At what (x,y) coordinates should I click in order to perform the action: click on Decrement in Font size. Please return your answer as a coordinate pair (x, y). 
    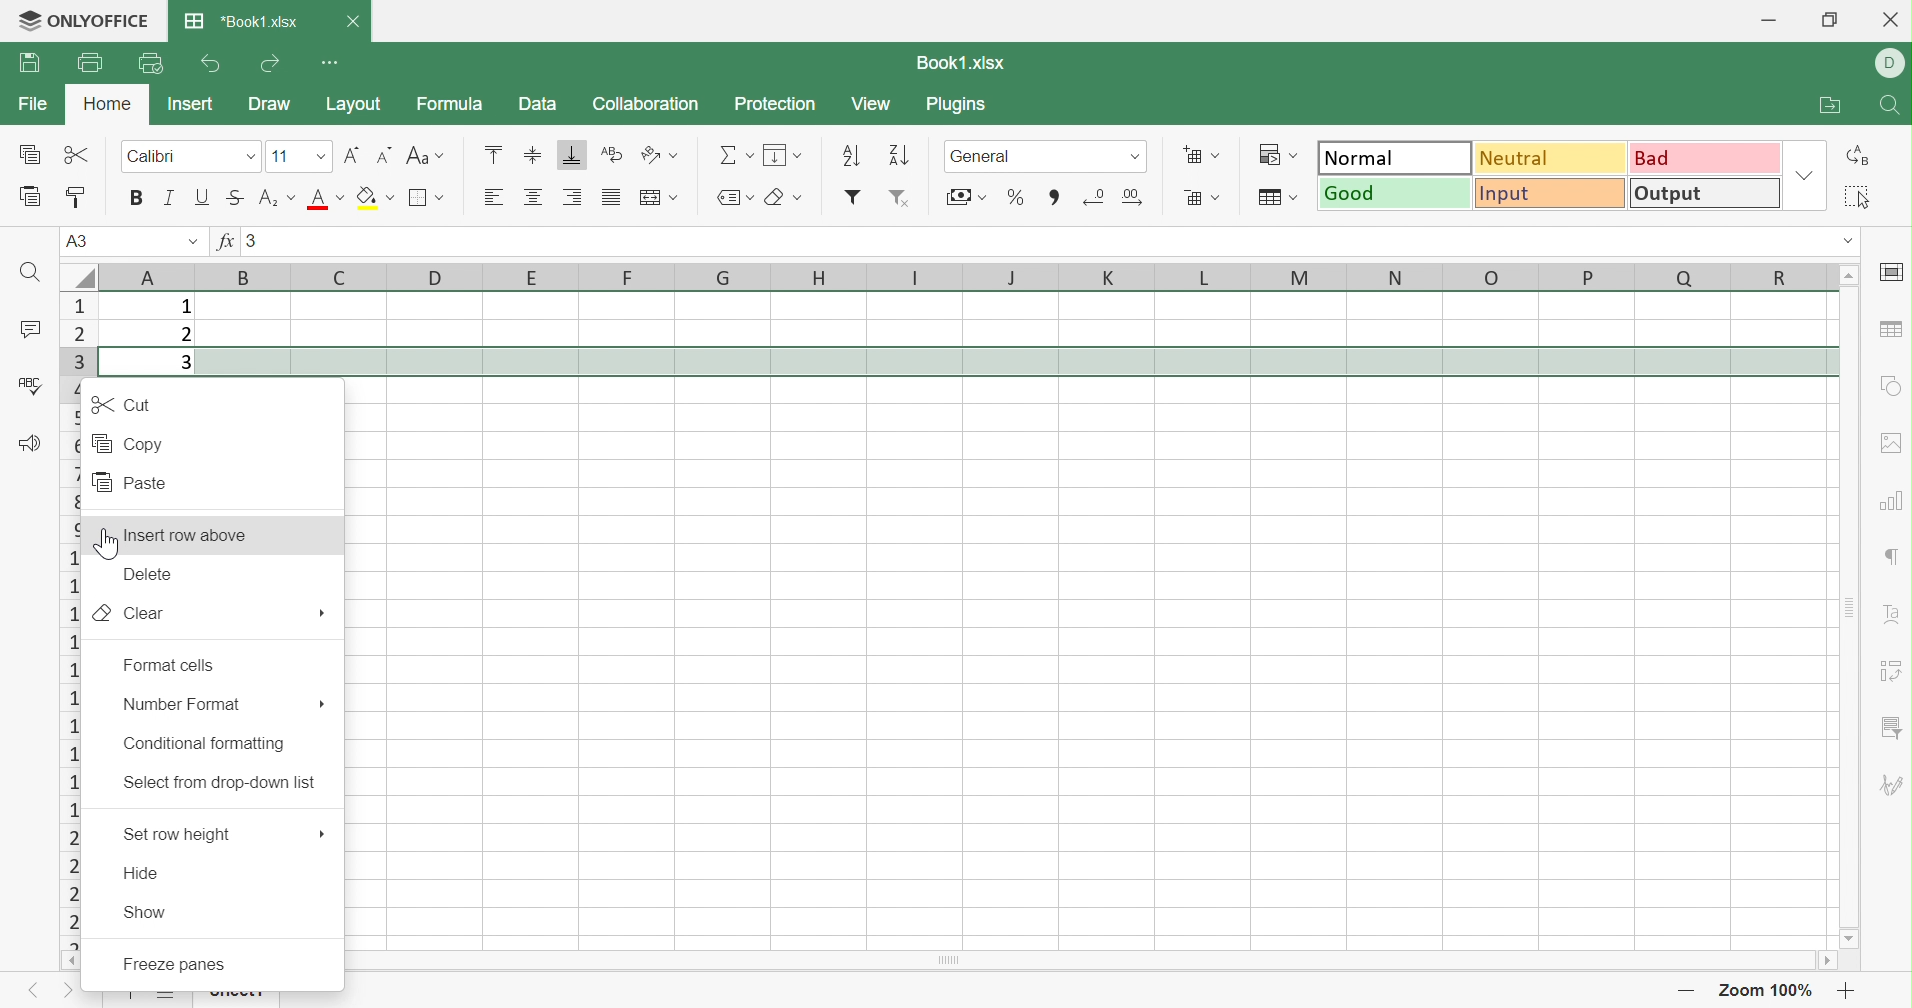
    Looking at the image, I should click on (381, 153).